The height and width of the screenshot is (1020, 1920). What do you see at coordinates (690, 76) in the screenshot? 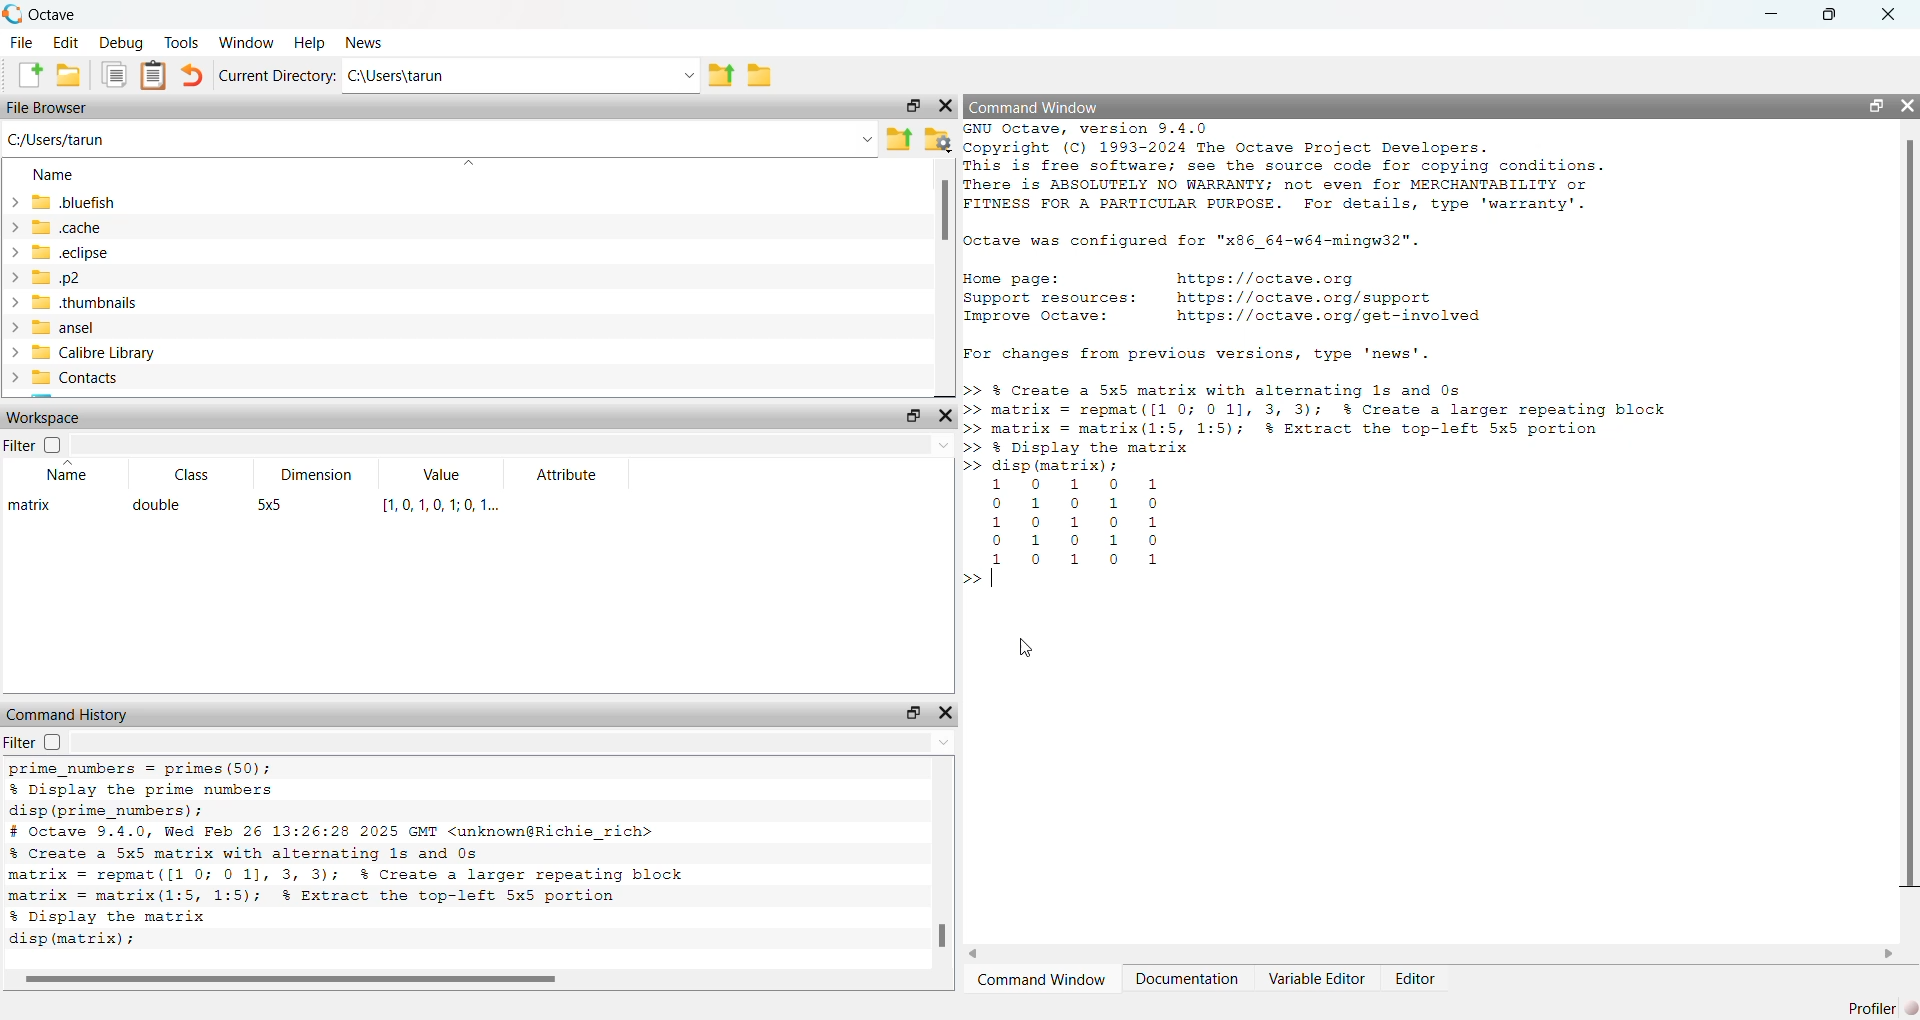
I see `Drop-down ` at bounding box center [690, 76].